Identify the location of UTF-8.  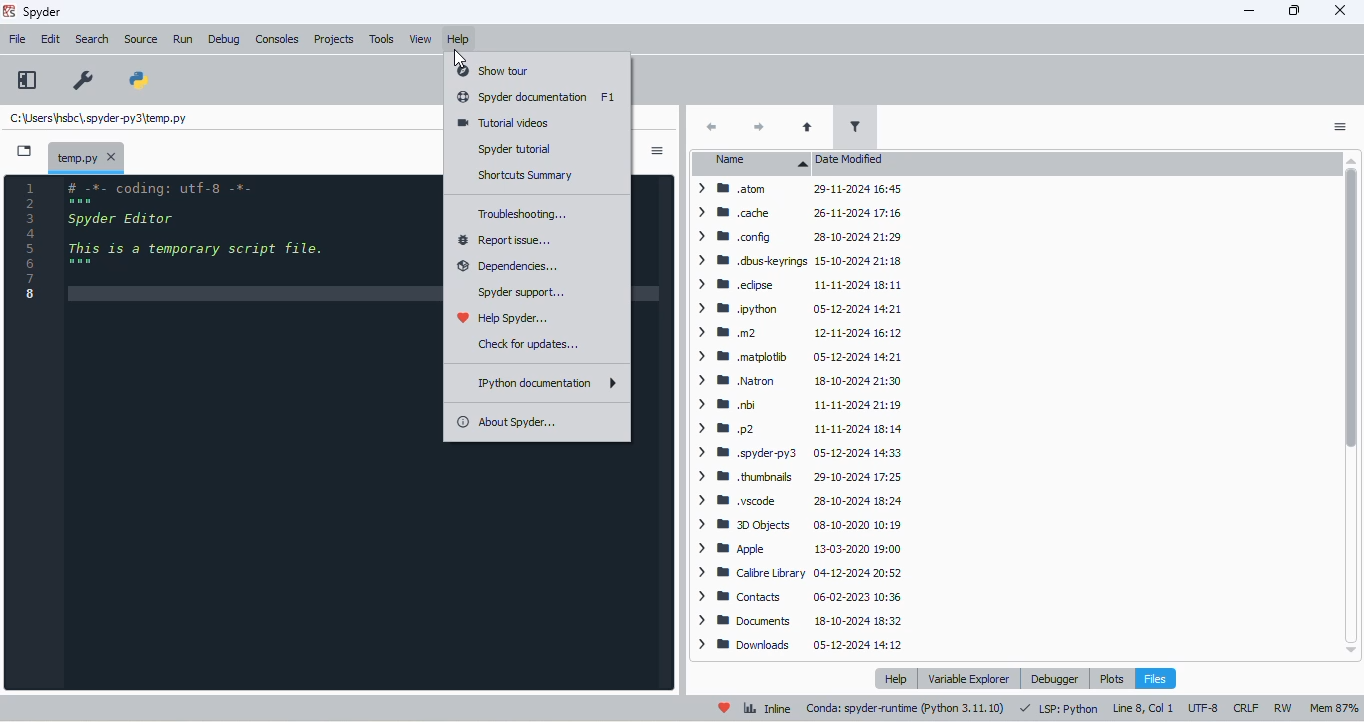
(1204, 709).